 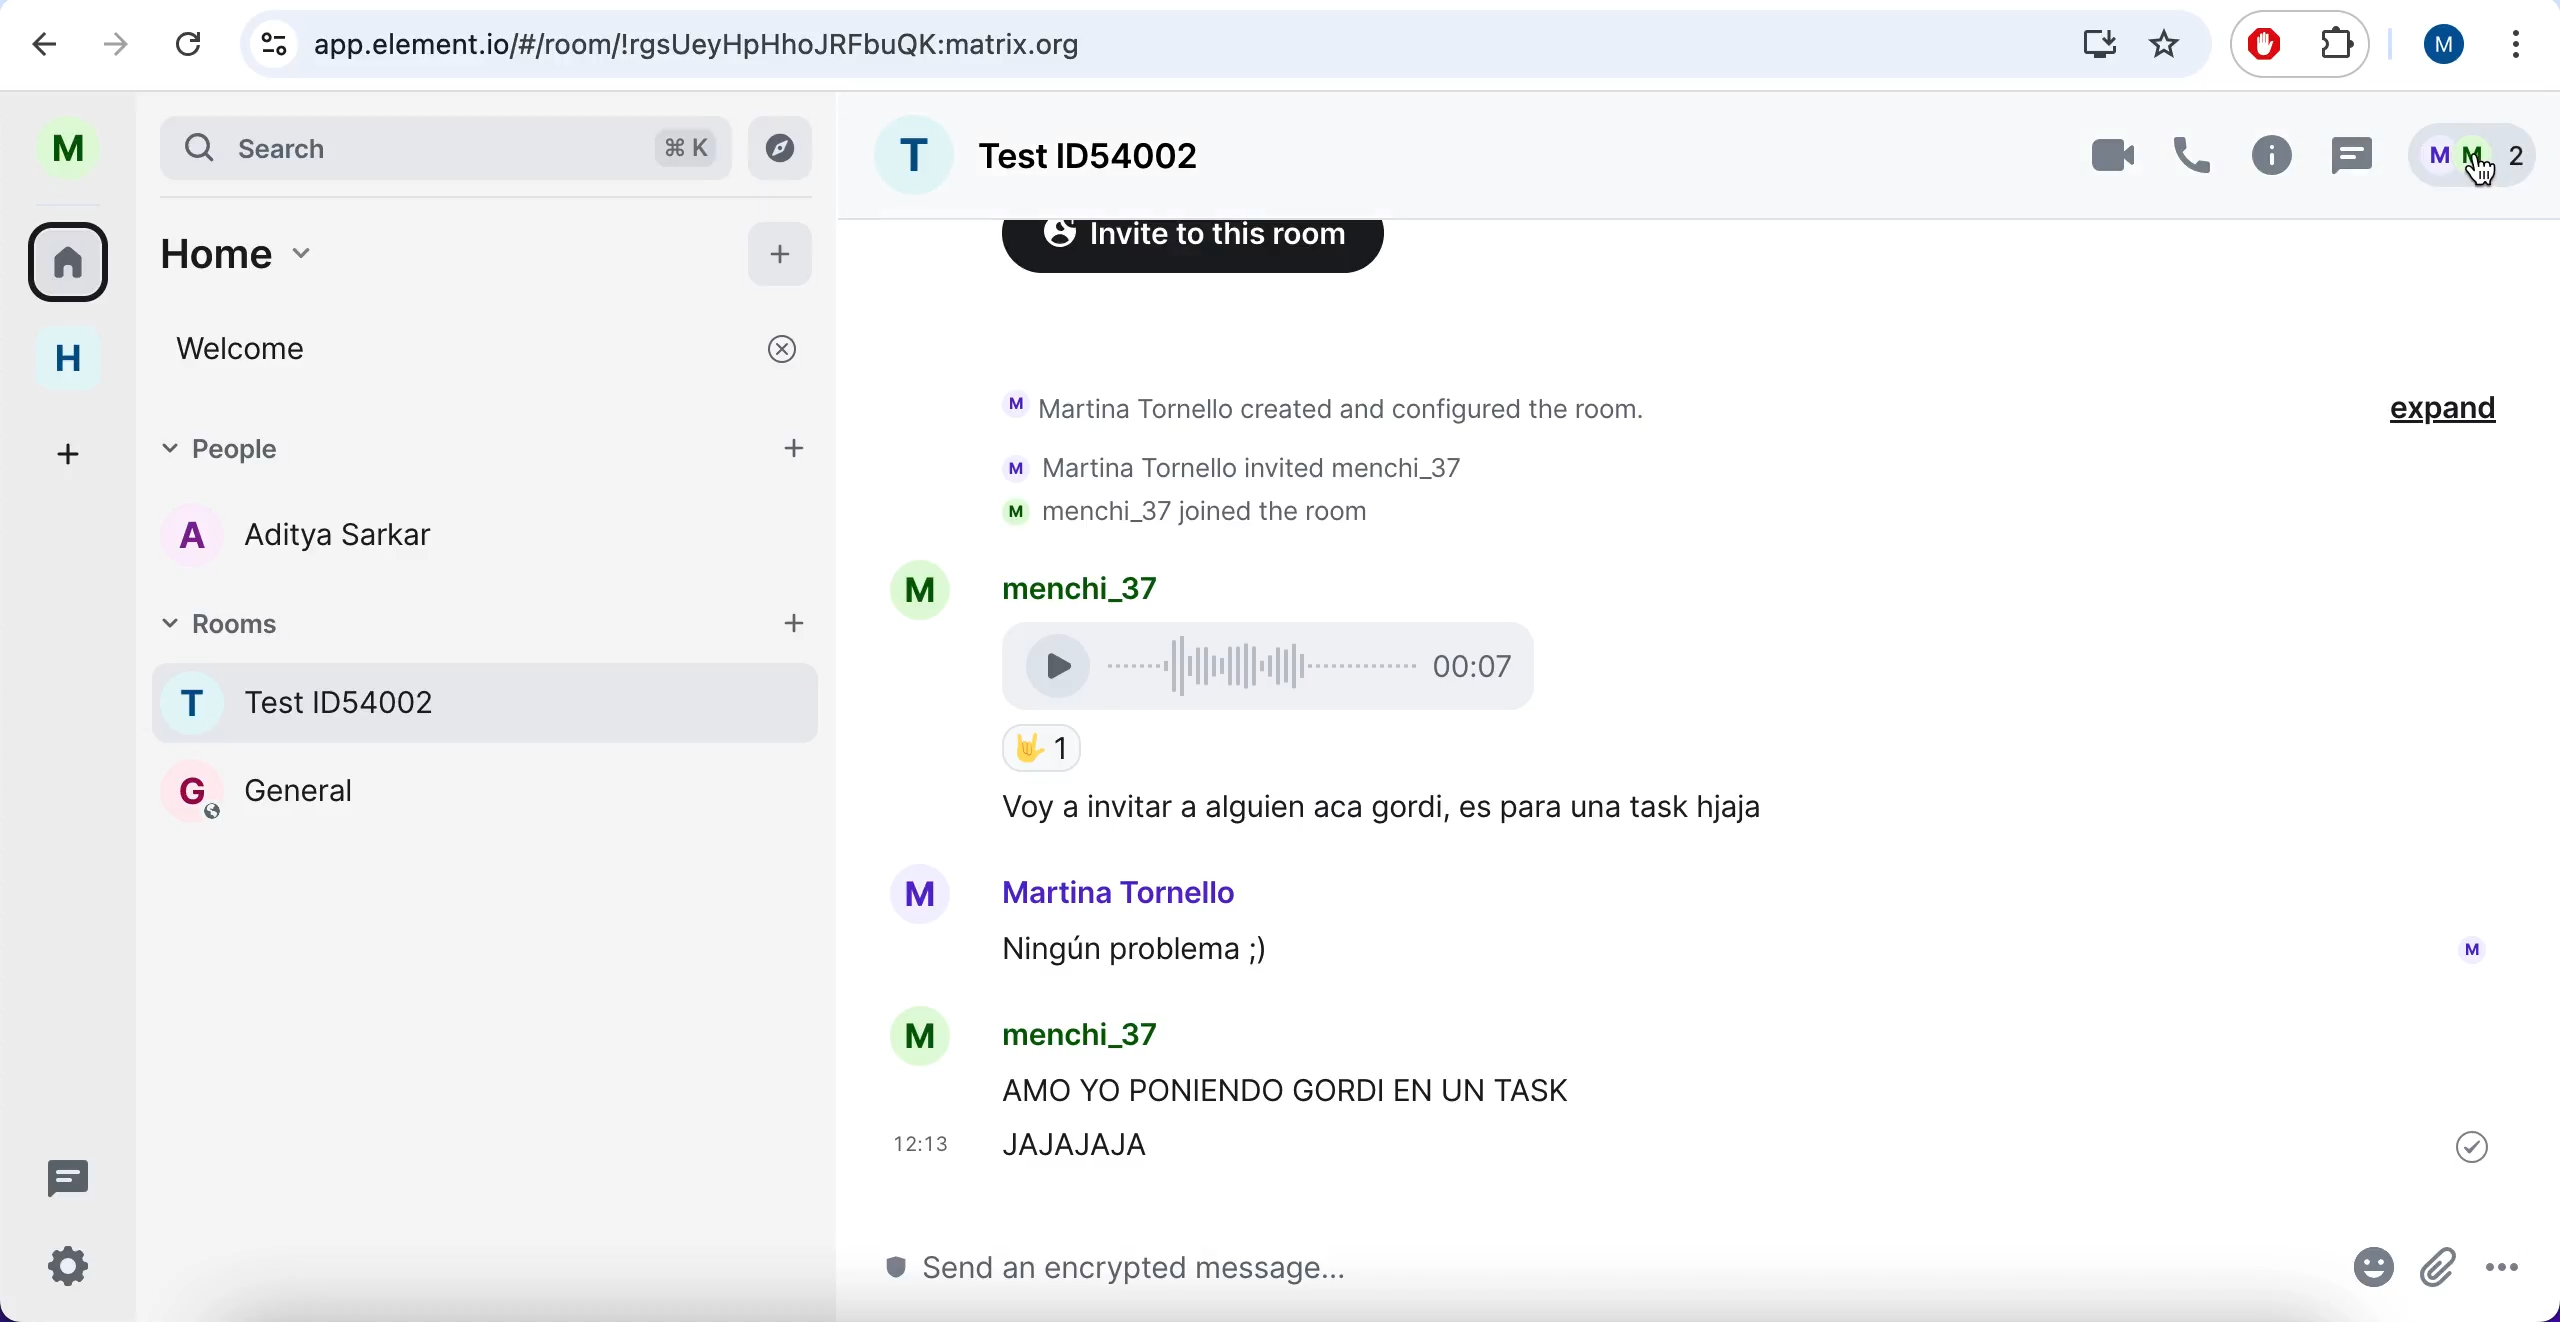 I want to click on ad block, so click(x=2264, y=45).